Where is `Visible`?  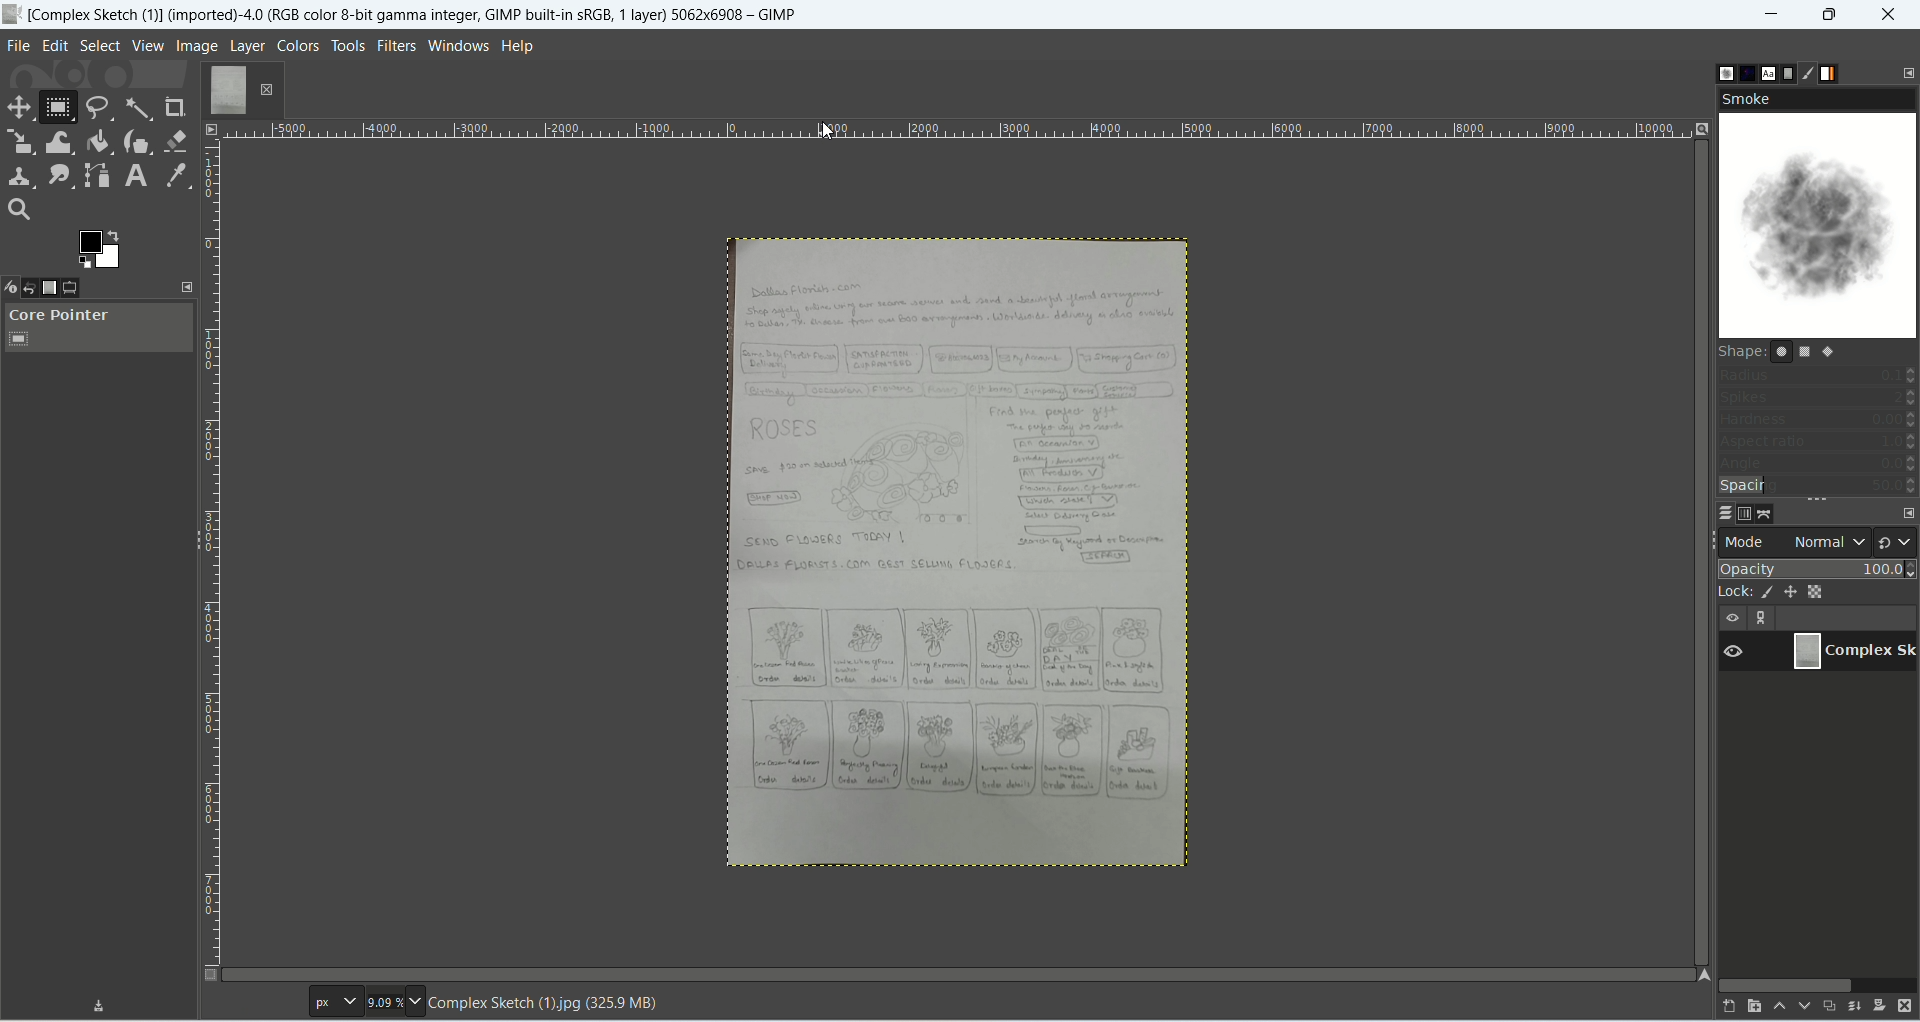 Visible is located at coordinates (1737, 652).